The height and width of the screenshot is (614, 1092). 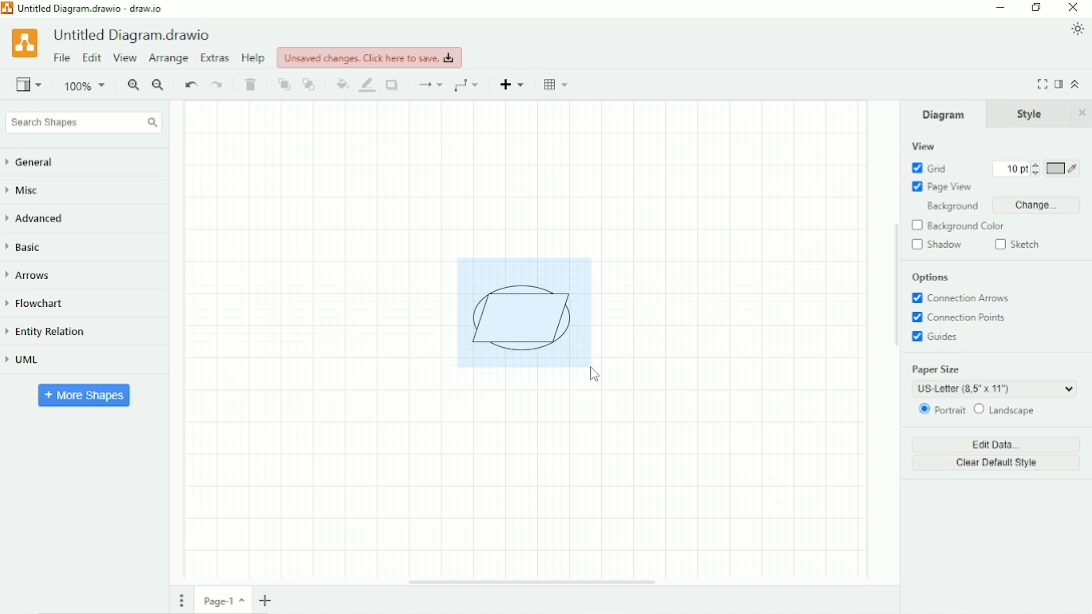 What do you see at coordinates (190, 86) in the screenshot?
I see `Undo` at bounding box center [190, 86].